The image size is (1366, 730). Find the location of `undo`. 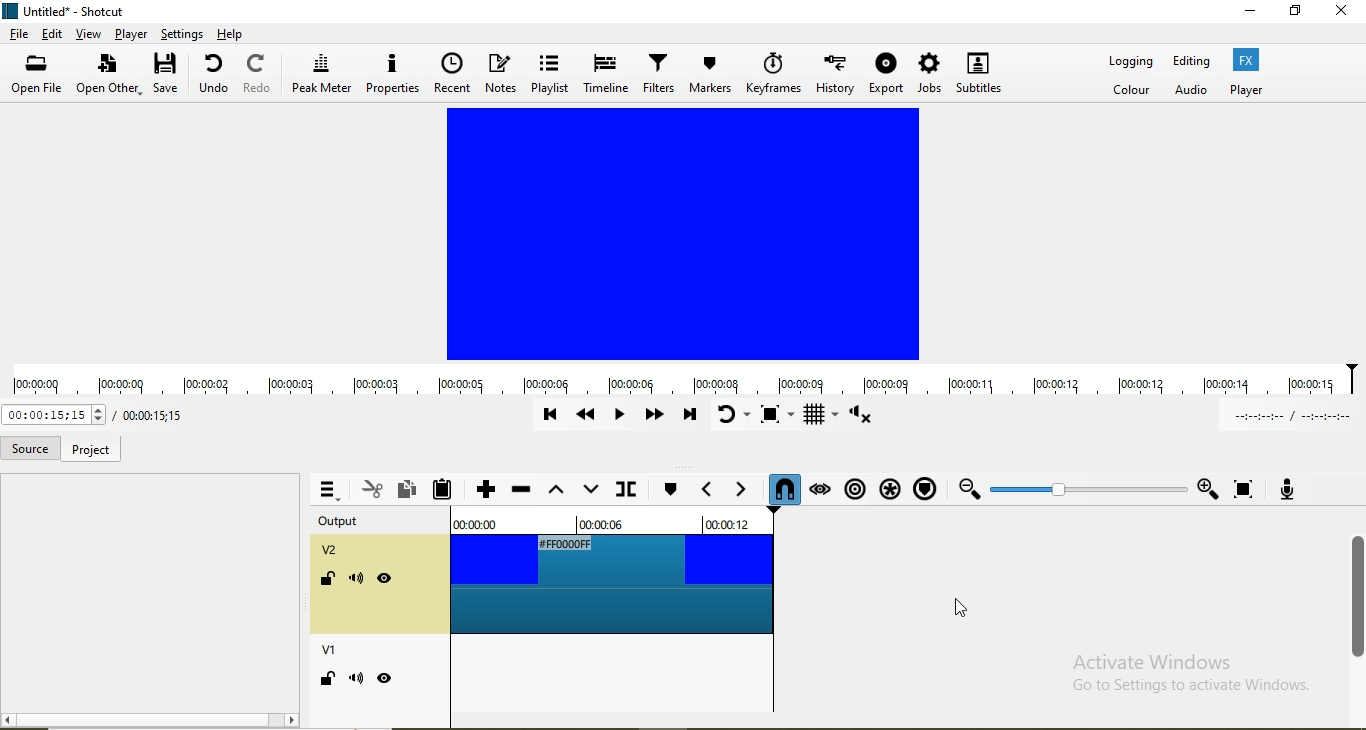

undo is located at coordinates (217, 74).